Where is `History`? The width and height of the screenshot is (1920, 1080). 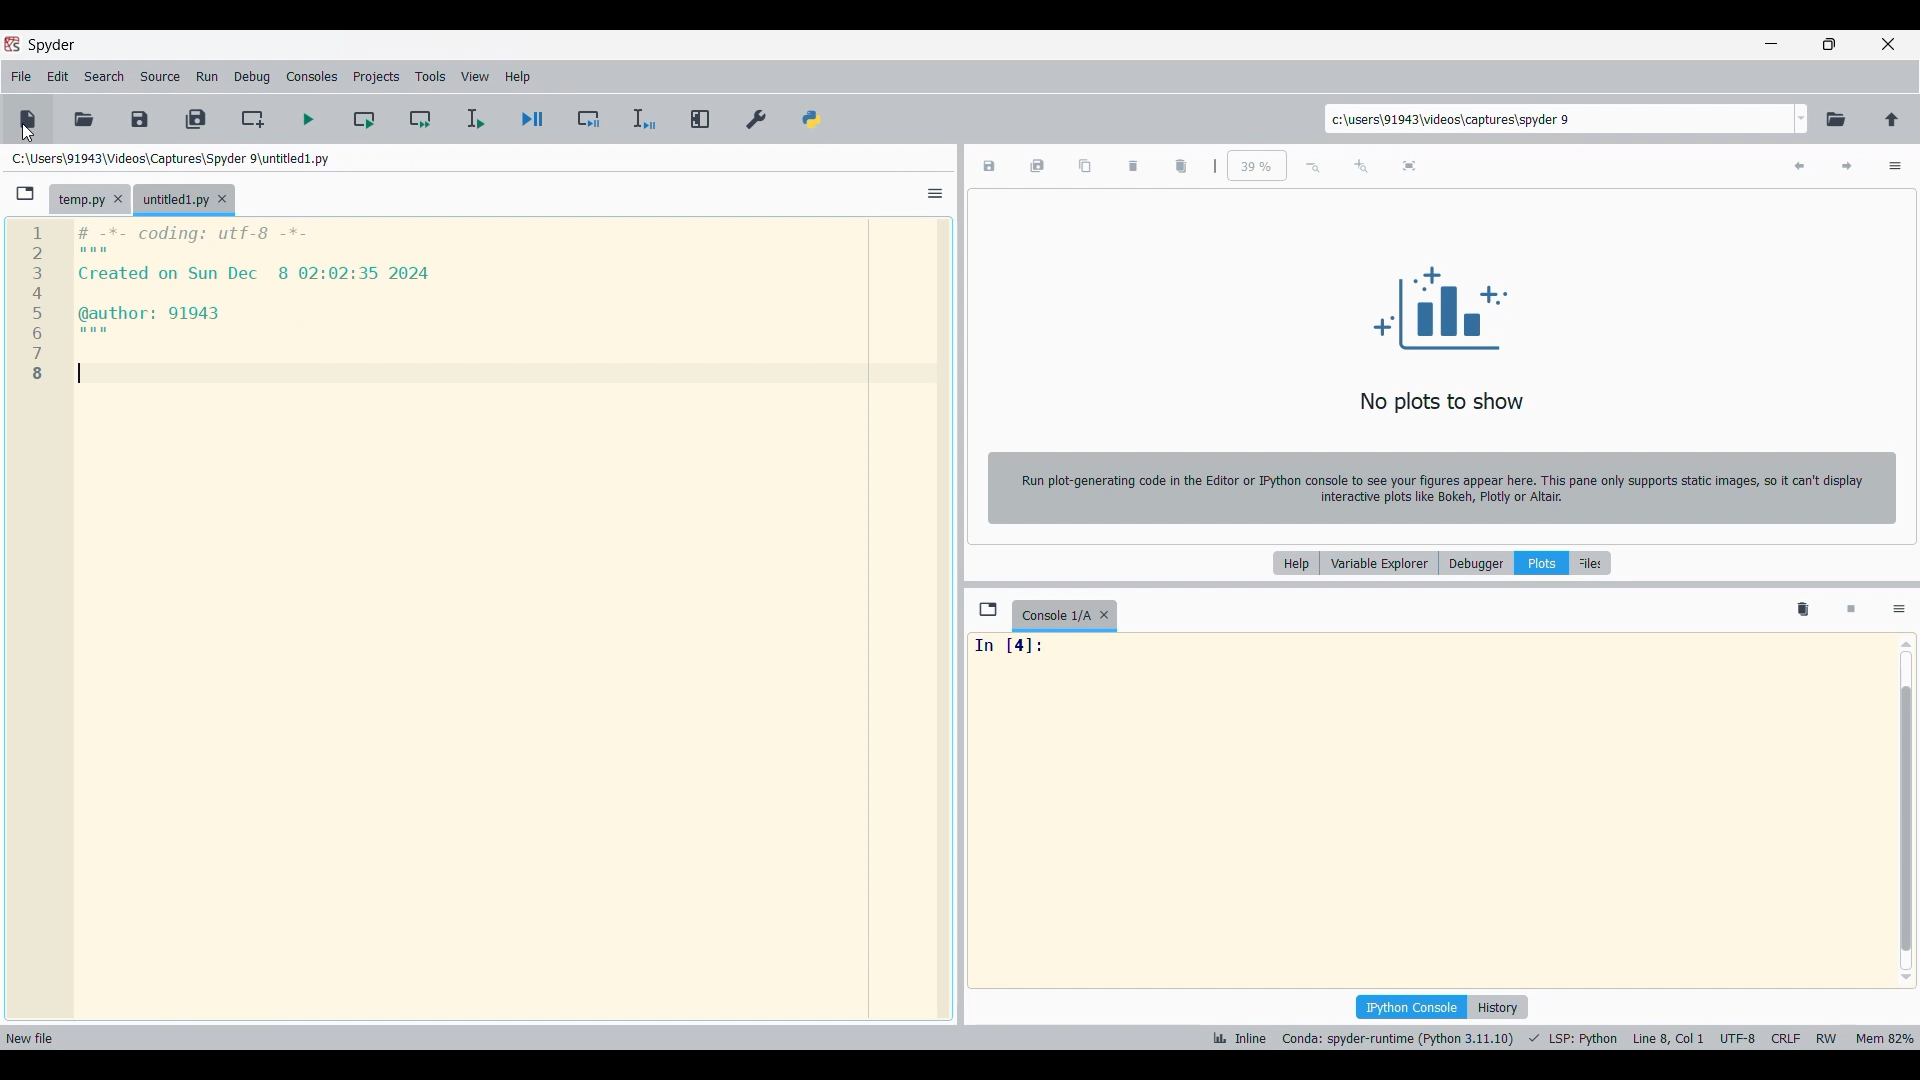 History is located at coordinates (1498, 1007).